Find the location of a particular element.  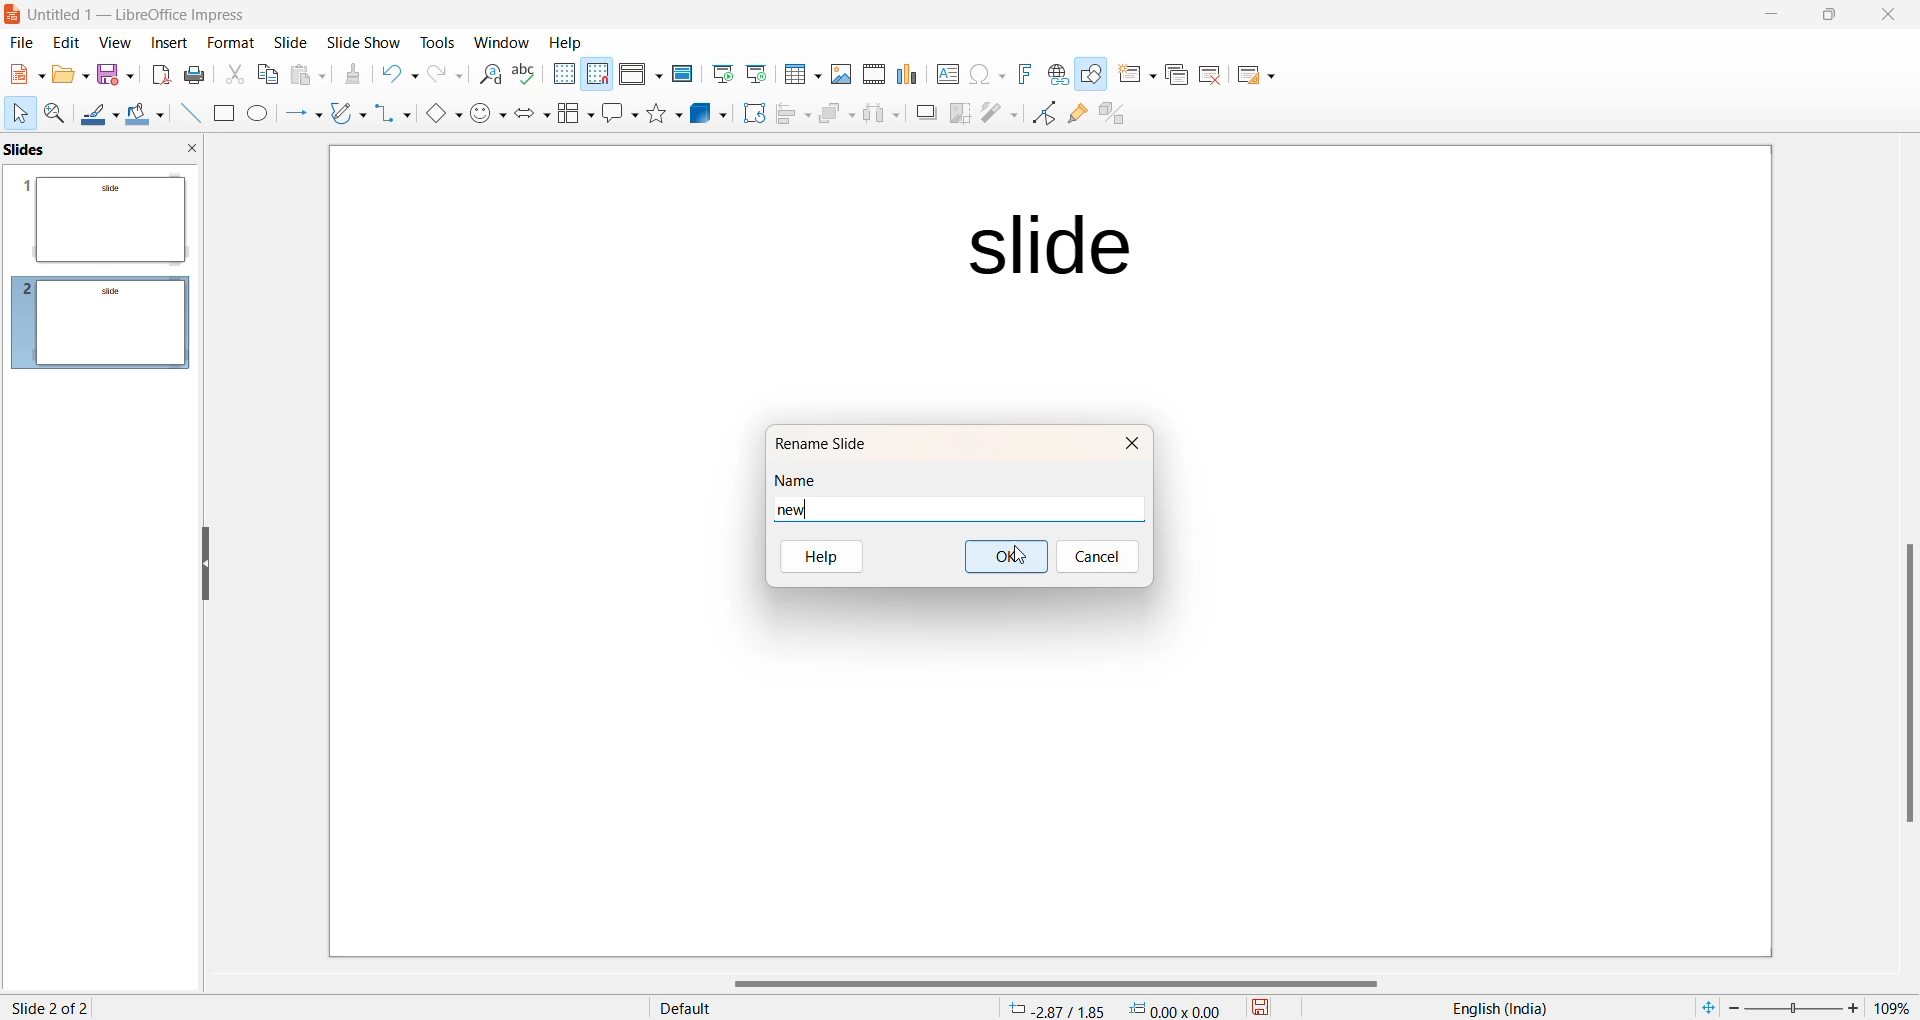

Find and replace is located at coordinates (487, 75).